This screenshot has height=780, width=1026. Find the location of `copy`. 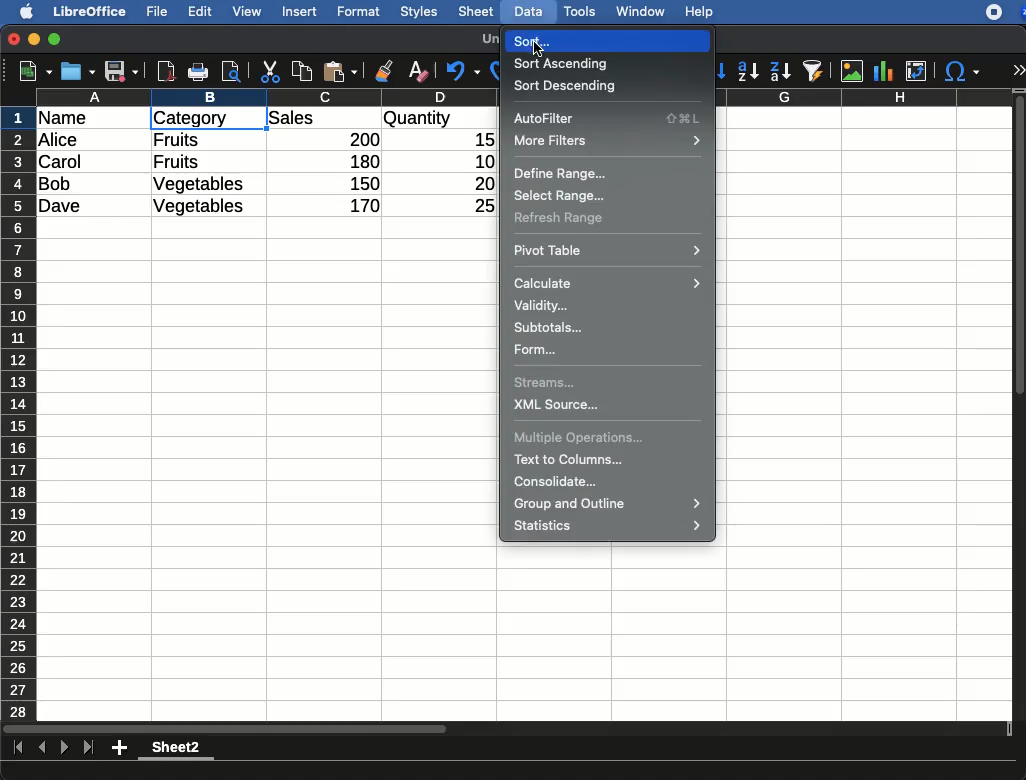

copy is located at coordinates (304, 71).